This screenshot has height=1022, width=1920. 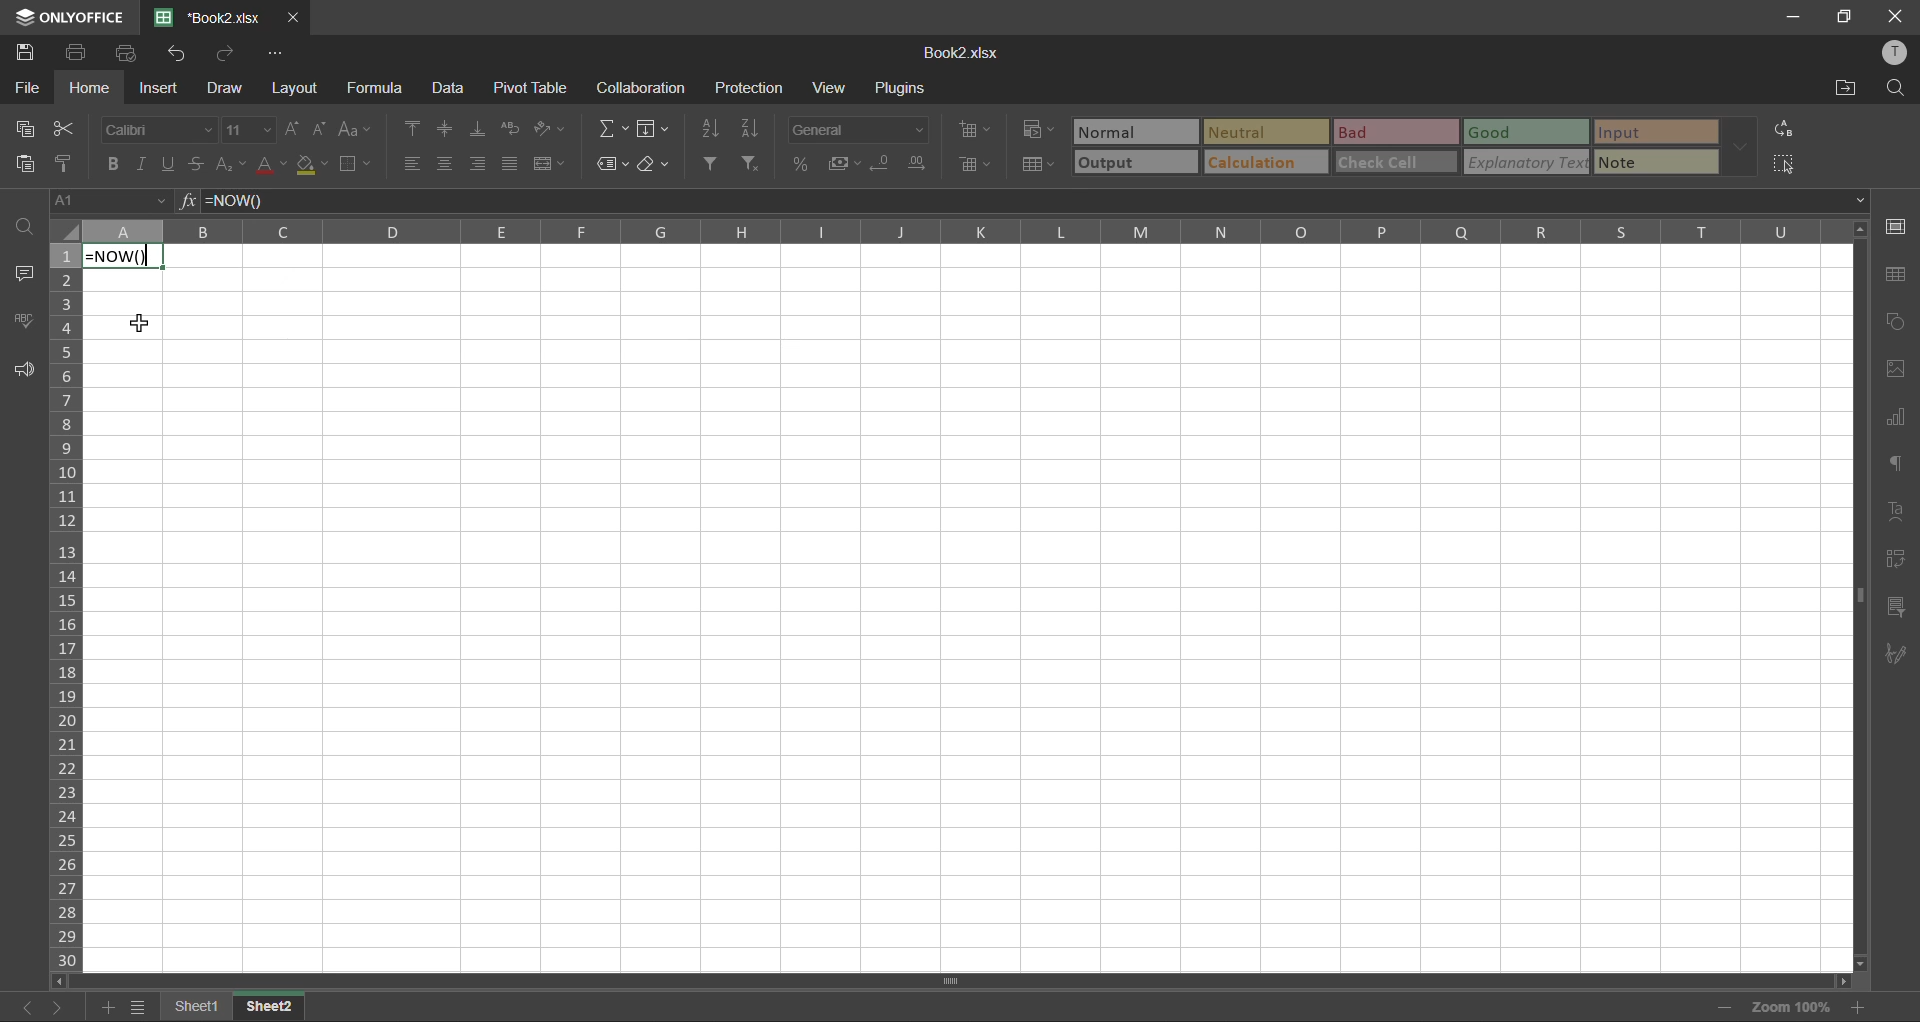 What do you see at coordinates (1264, 162) in the screenshot?
I see `calculation` at bounding box center [1264, 162].